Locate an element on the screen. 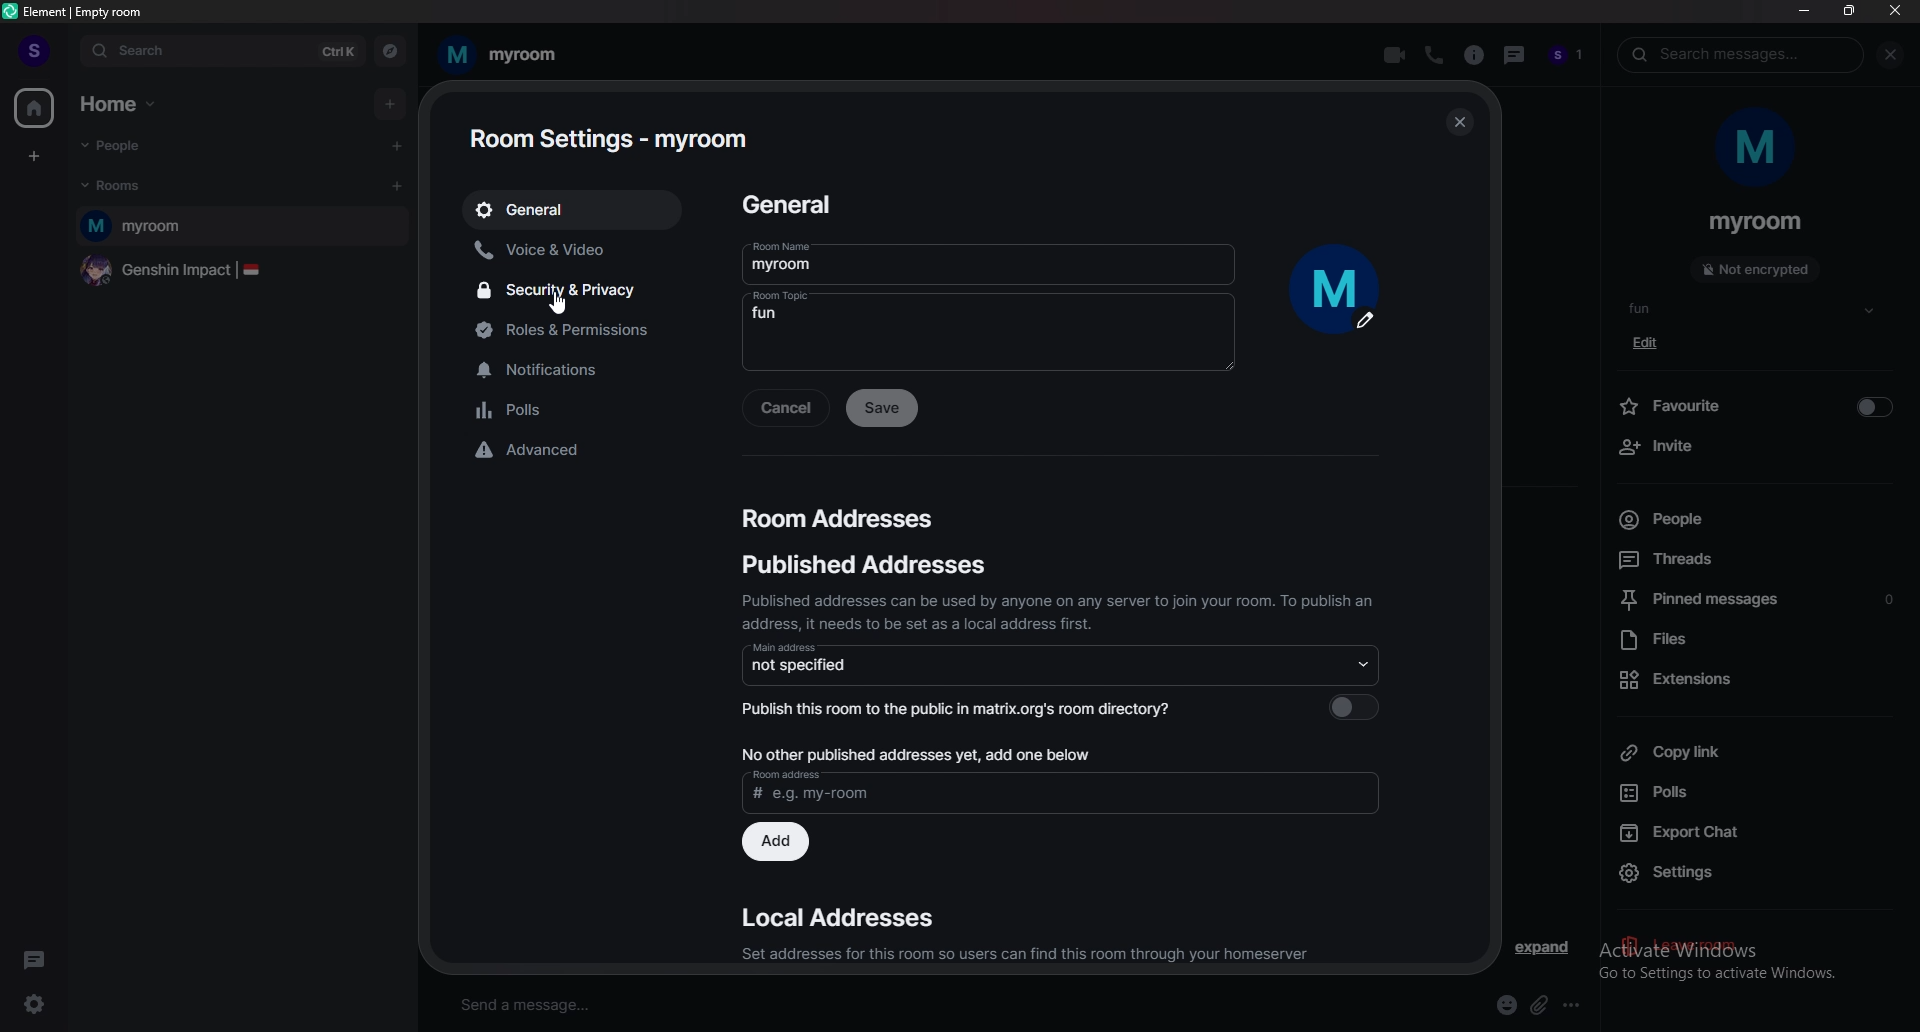  Published addresses can be used by anyone on any server to join your room. To publish an address, it needs to be set as a local address first. is located at coordinates (1056, 611).